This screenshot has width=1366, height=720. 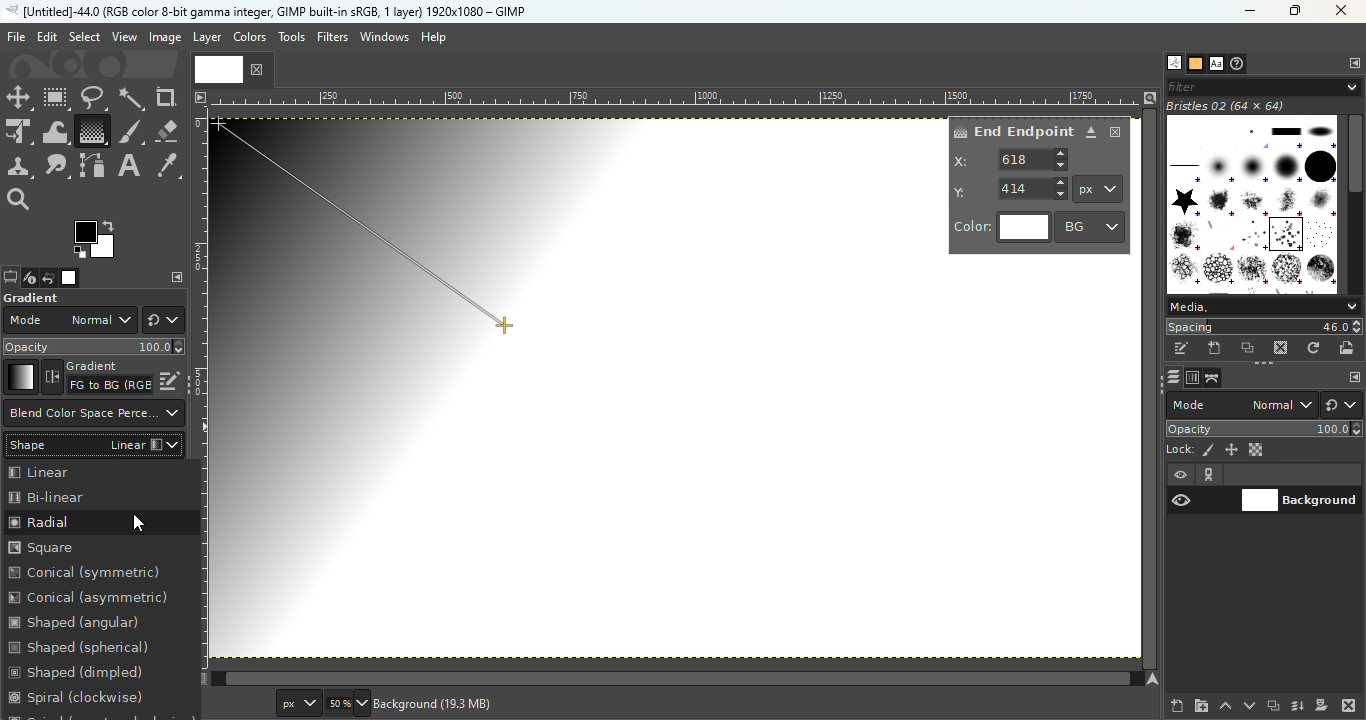 What do you see at coordinates (18, 133) in the screenshot?
I see `Unified transform tool` at bounding box center [18, 133].